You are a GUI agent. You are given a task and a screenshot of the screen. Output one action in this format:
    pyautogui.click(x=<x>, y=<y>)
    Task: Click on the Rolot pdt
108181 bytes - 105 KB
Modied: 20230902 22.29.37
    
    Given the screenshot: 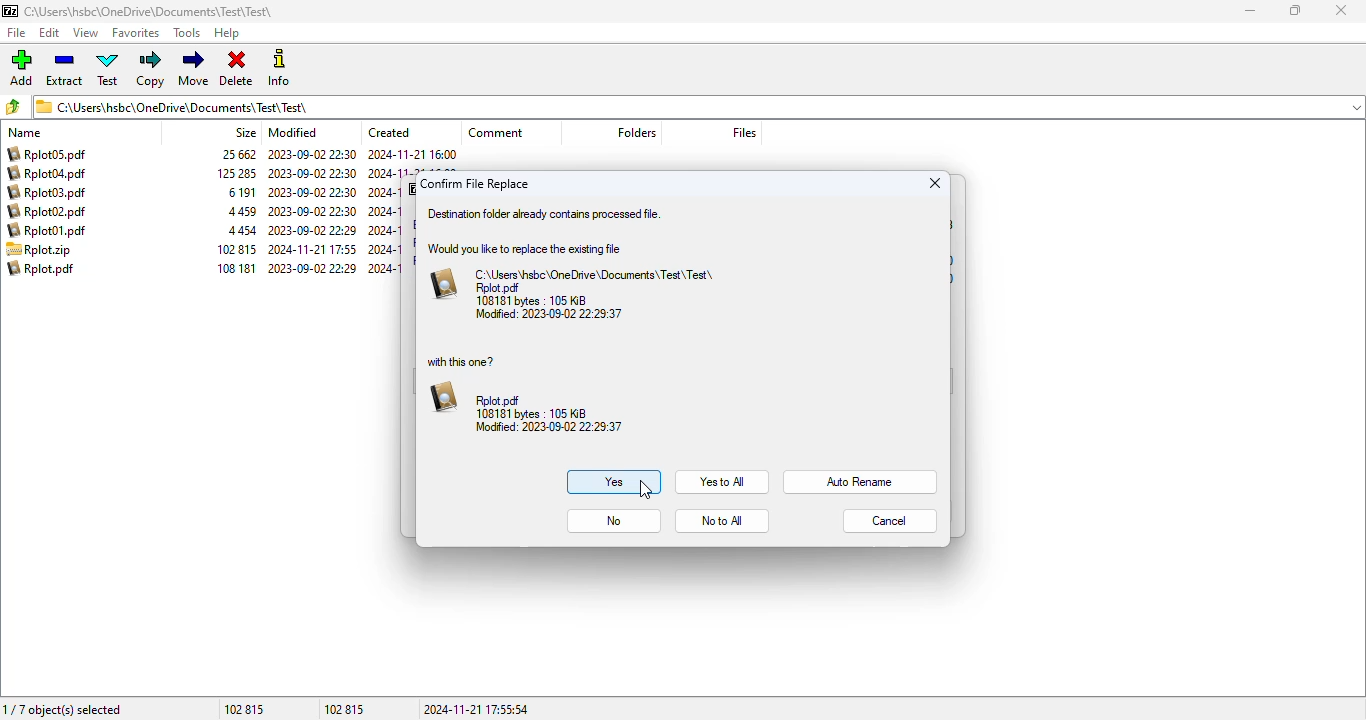 What is the action you would take?
    pyautogui.click(x=525, y=409)
    